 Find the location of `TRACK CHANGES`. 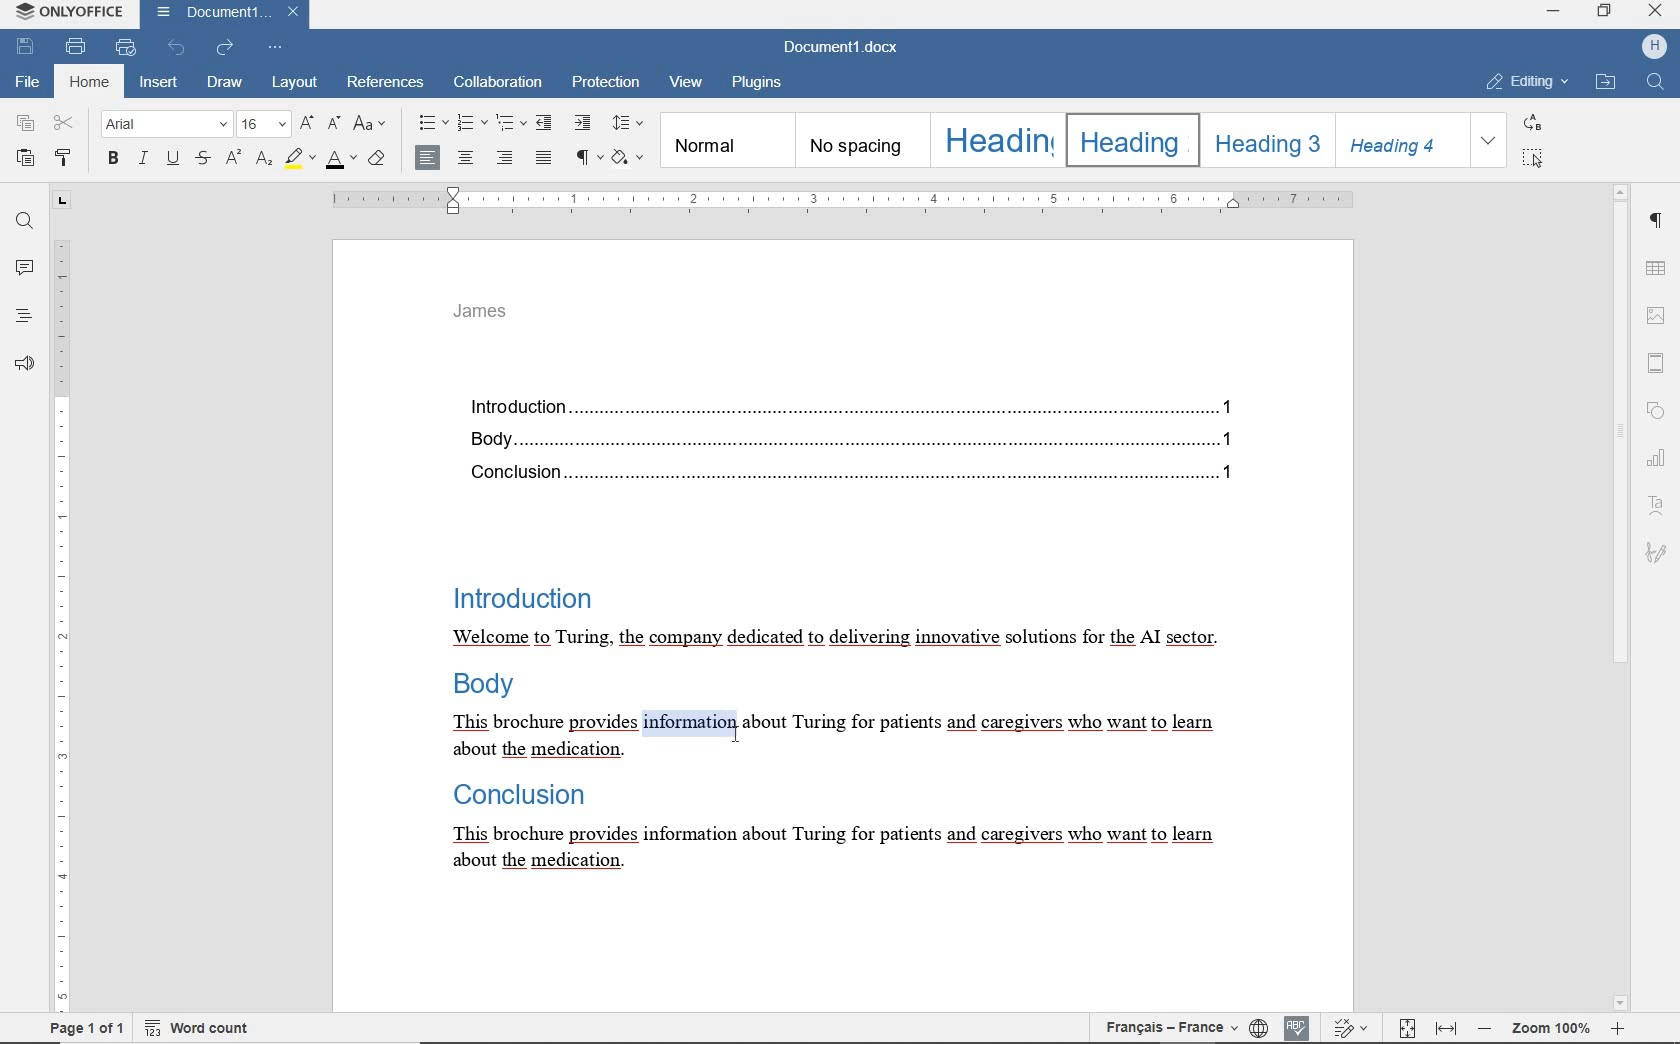

TRACK CHANGES is located at coordinates (1347, 1027).